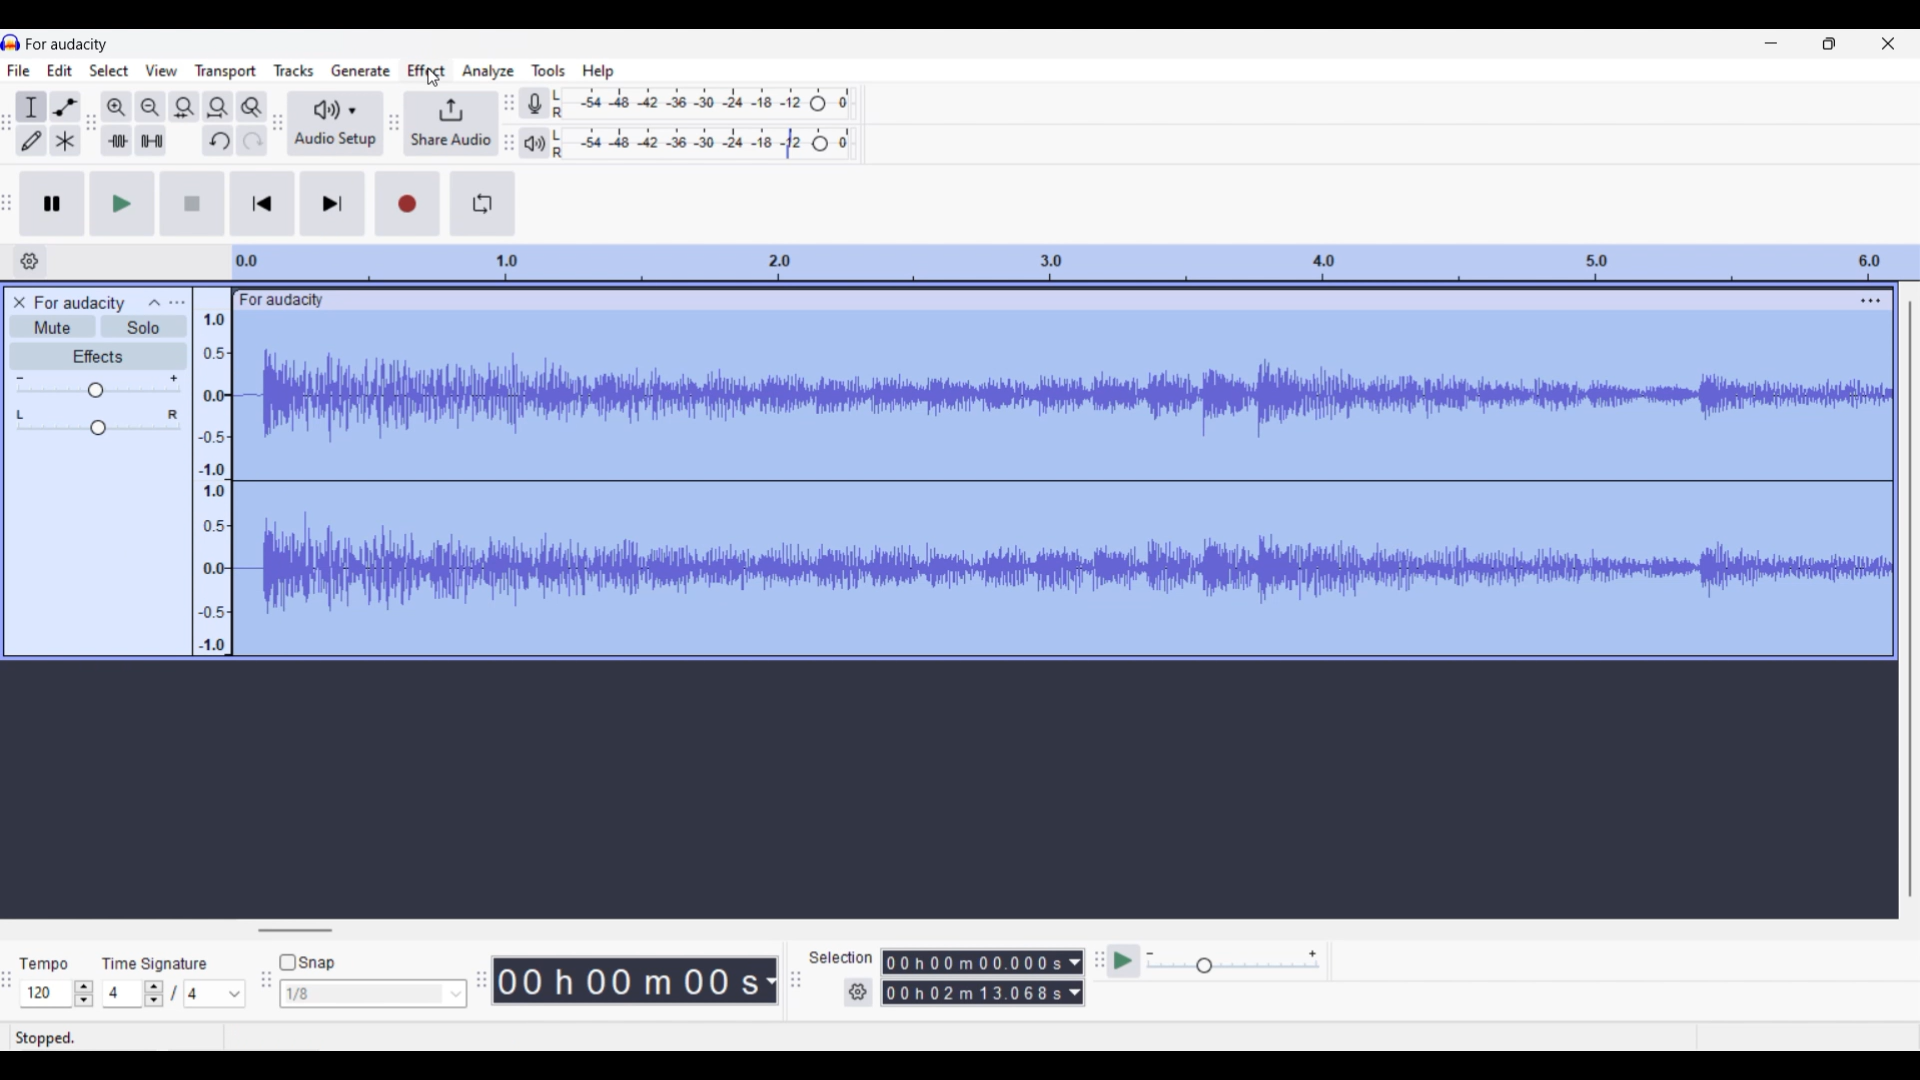 Image resolution: width=1920 pixels, height=1080 pixels. What do you see at coordinates (32, 107) in the screenshot?
I see `Selection tool` at bounding box center [32, 107].